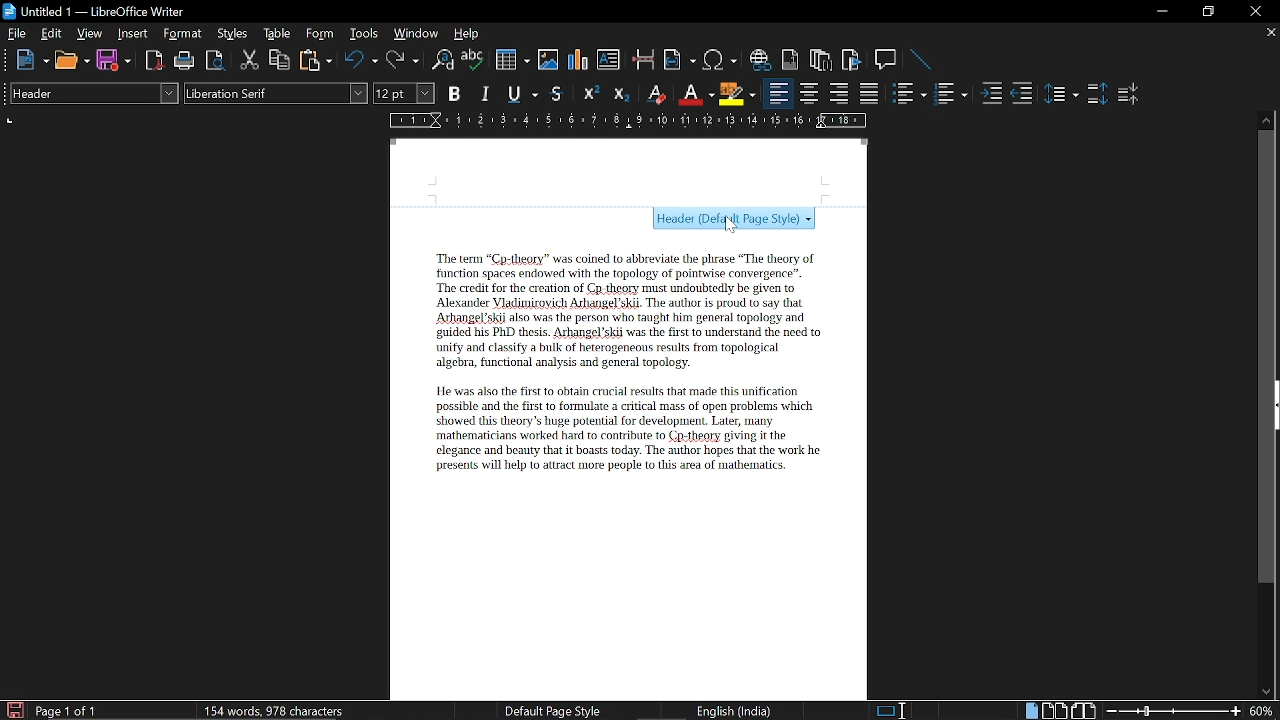 The width and height of the screenshot is (1280, 720). Describe the element at coordinates (578, 60) in the screenshot. I see `insert diagram` at that location.